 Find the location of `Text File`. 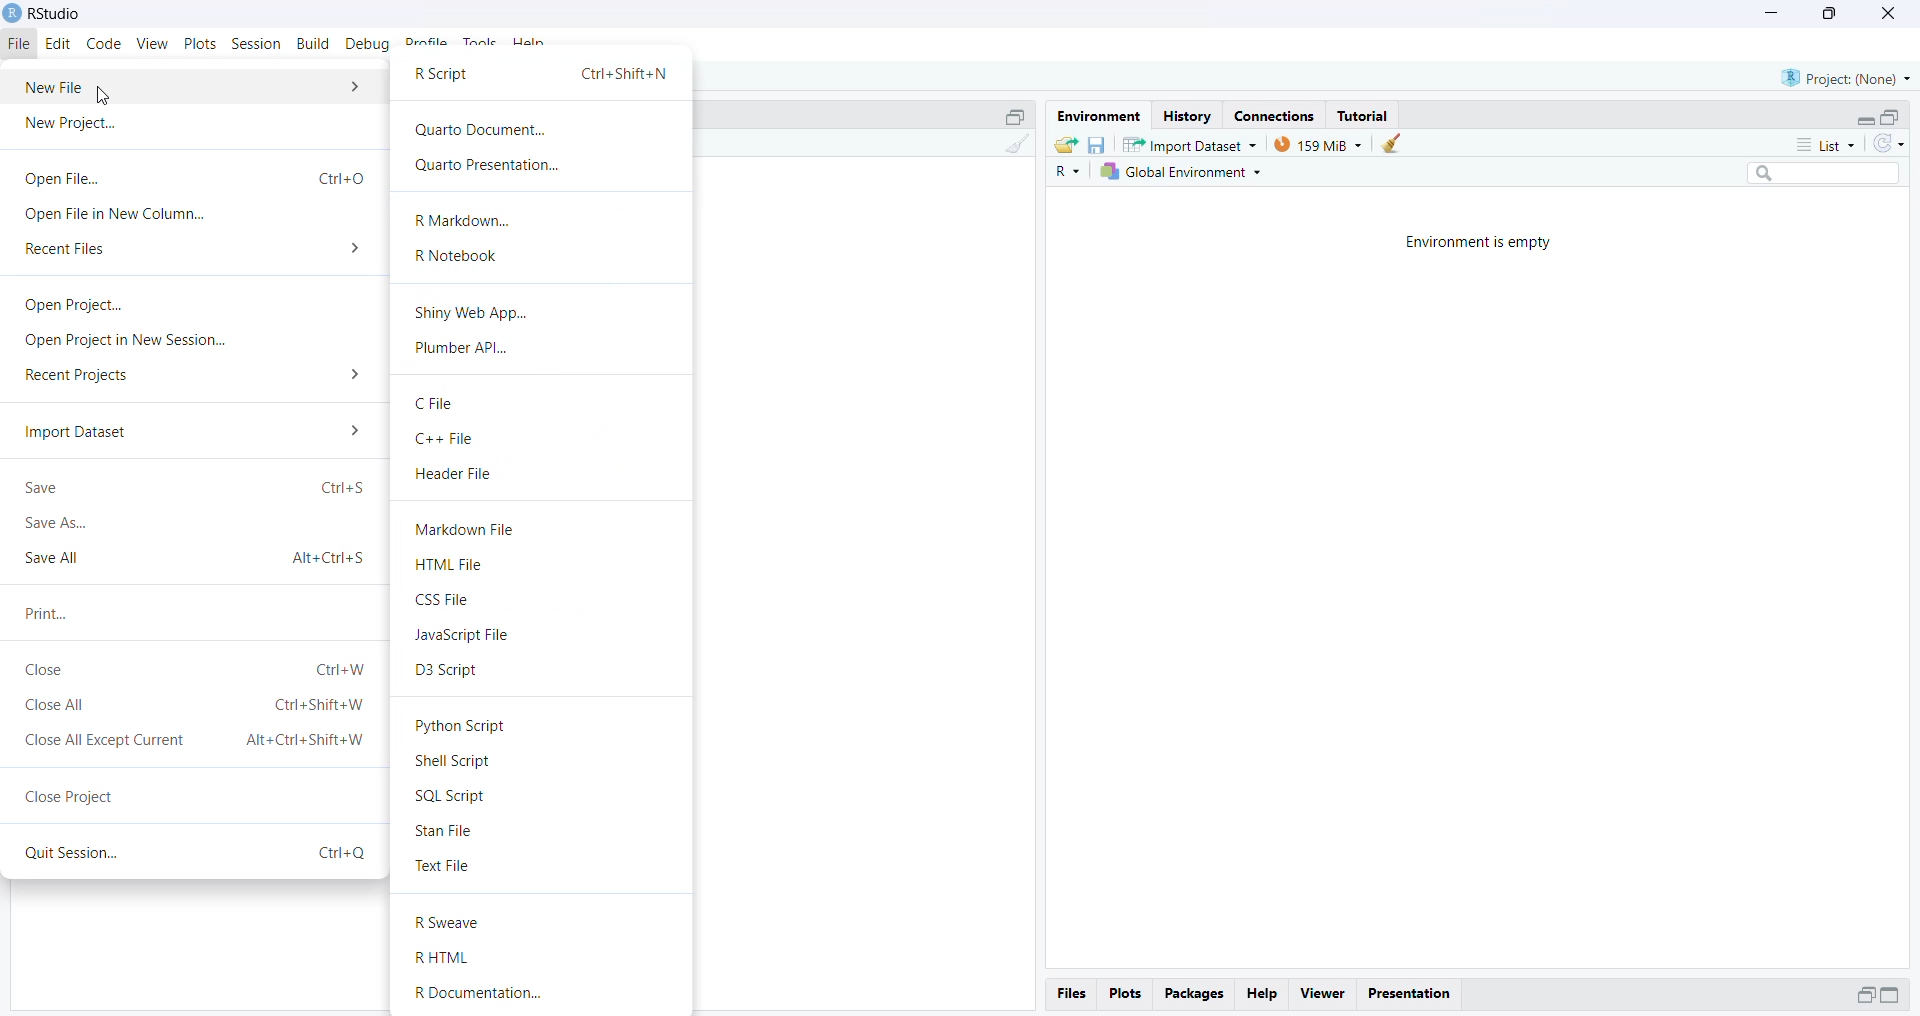

Text File is located at coordinates (445, 868).